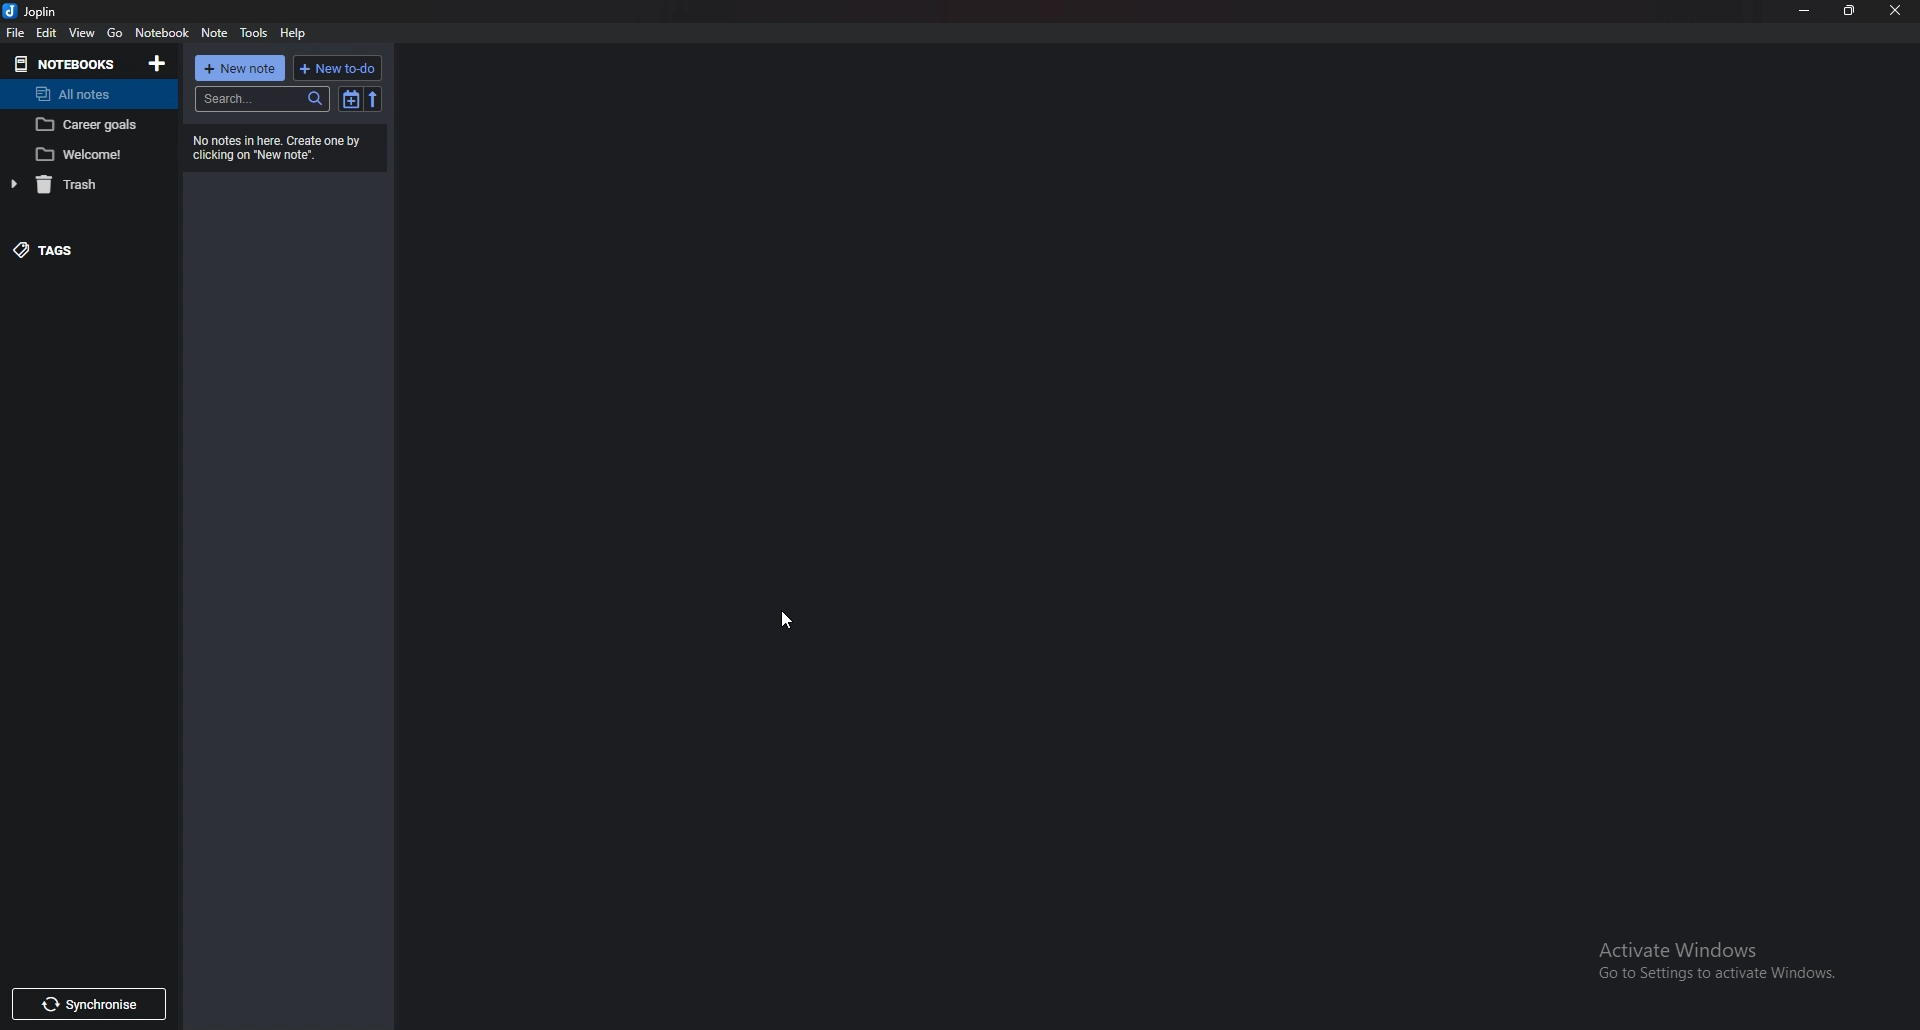 This screenshot has width=1920, height=1030. I want to click on help, so click(292, 33).